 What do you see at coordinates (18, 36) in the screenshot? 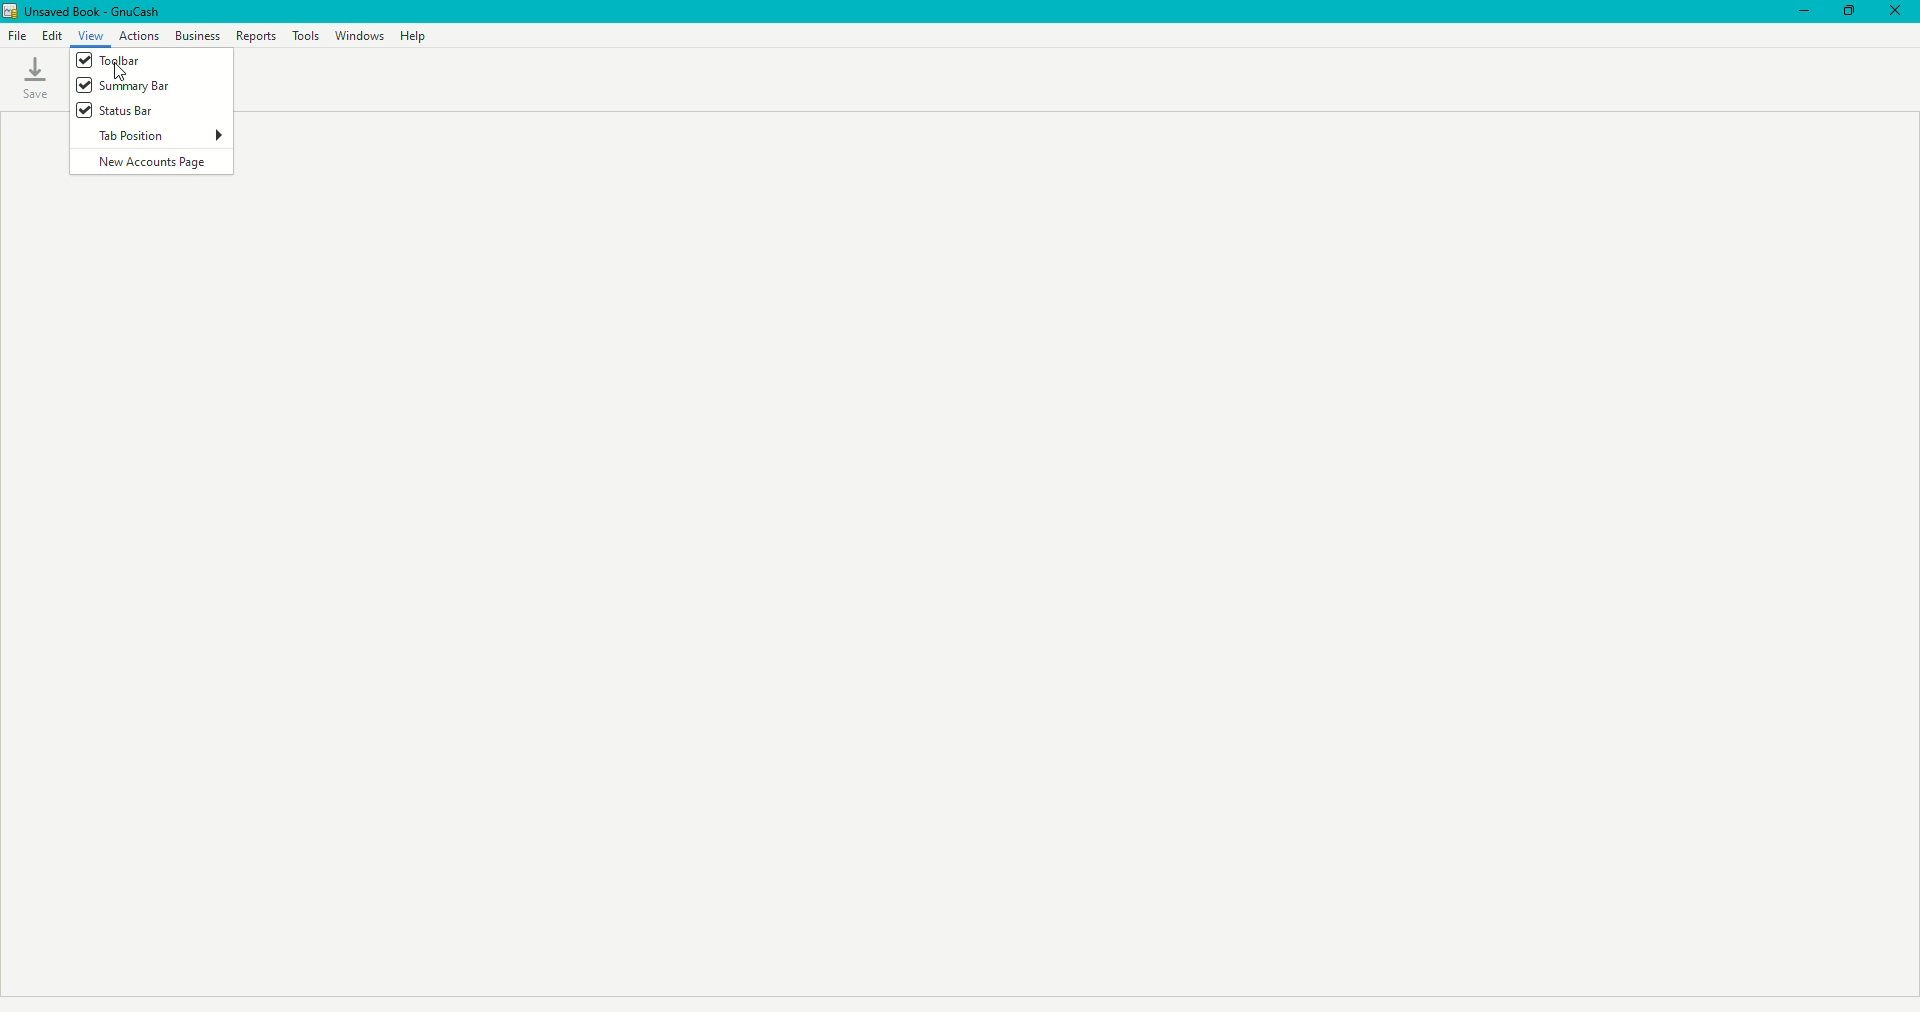
I see `File` at bounding box center [18, 36].